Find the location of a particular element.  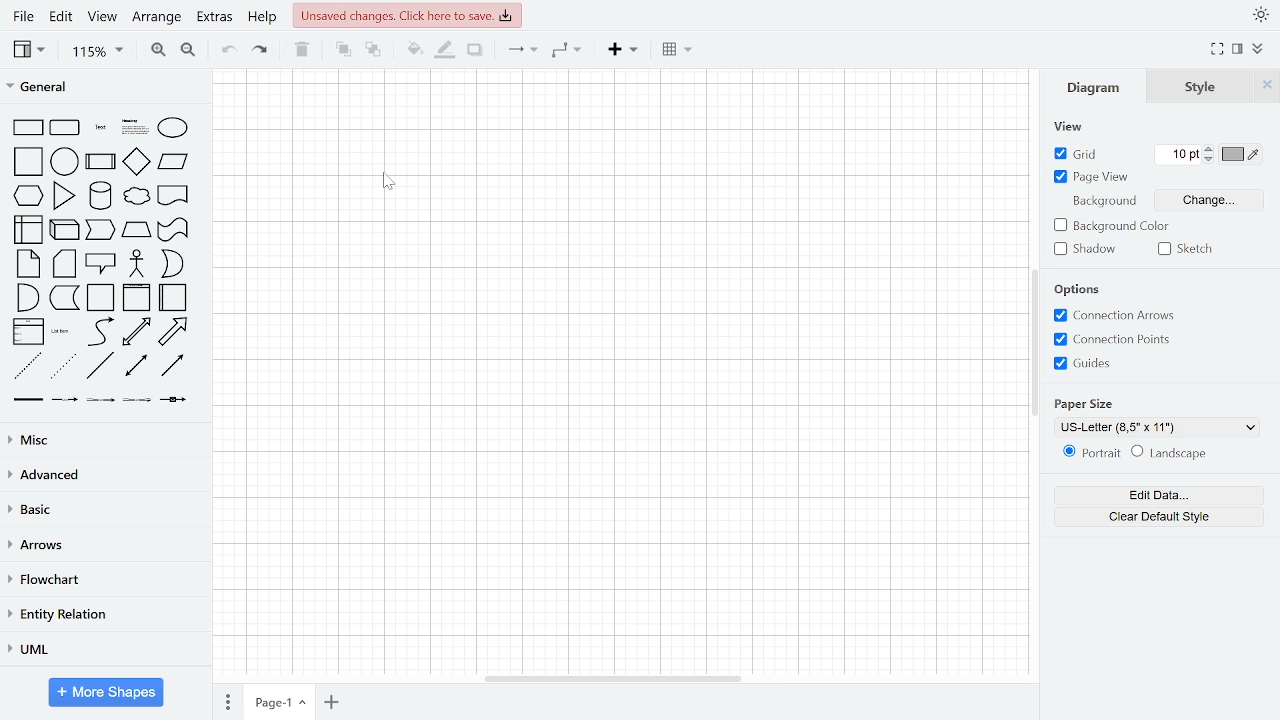

paralellogram is located at coordinates (175, 160).